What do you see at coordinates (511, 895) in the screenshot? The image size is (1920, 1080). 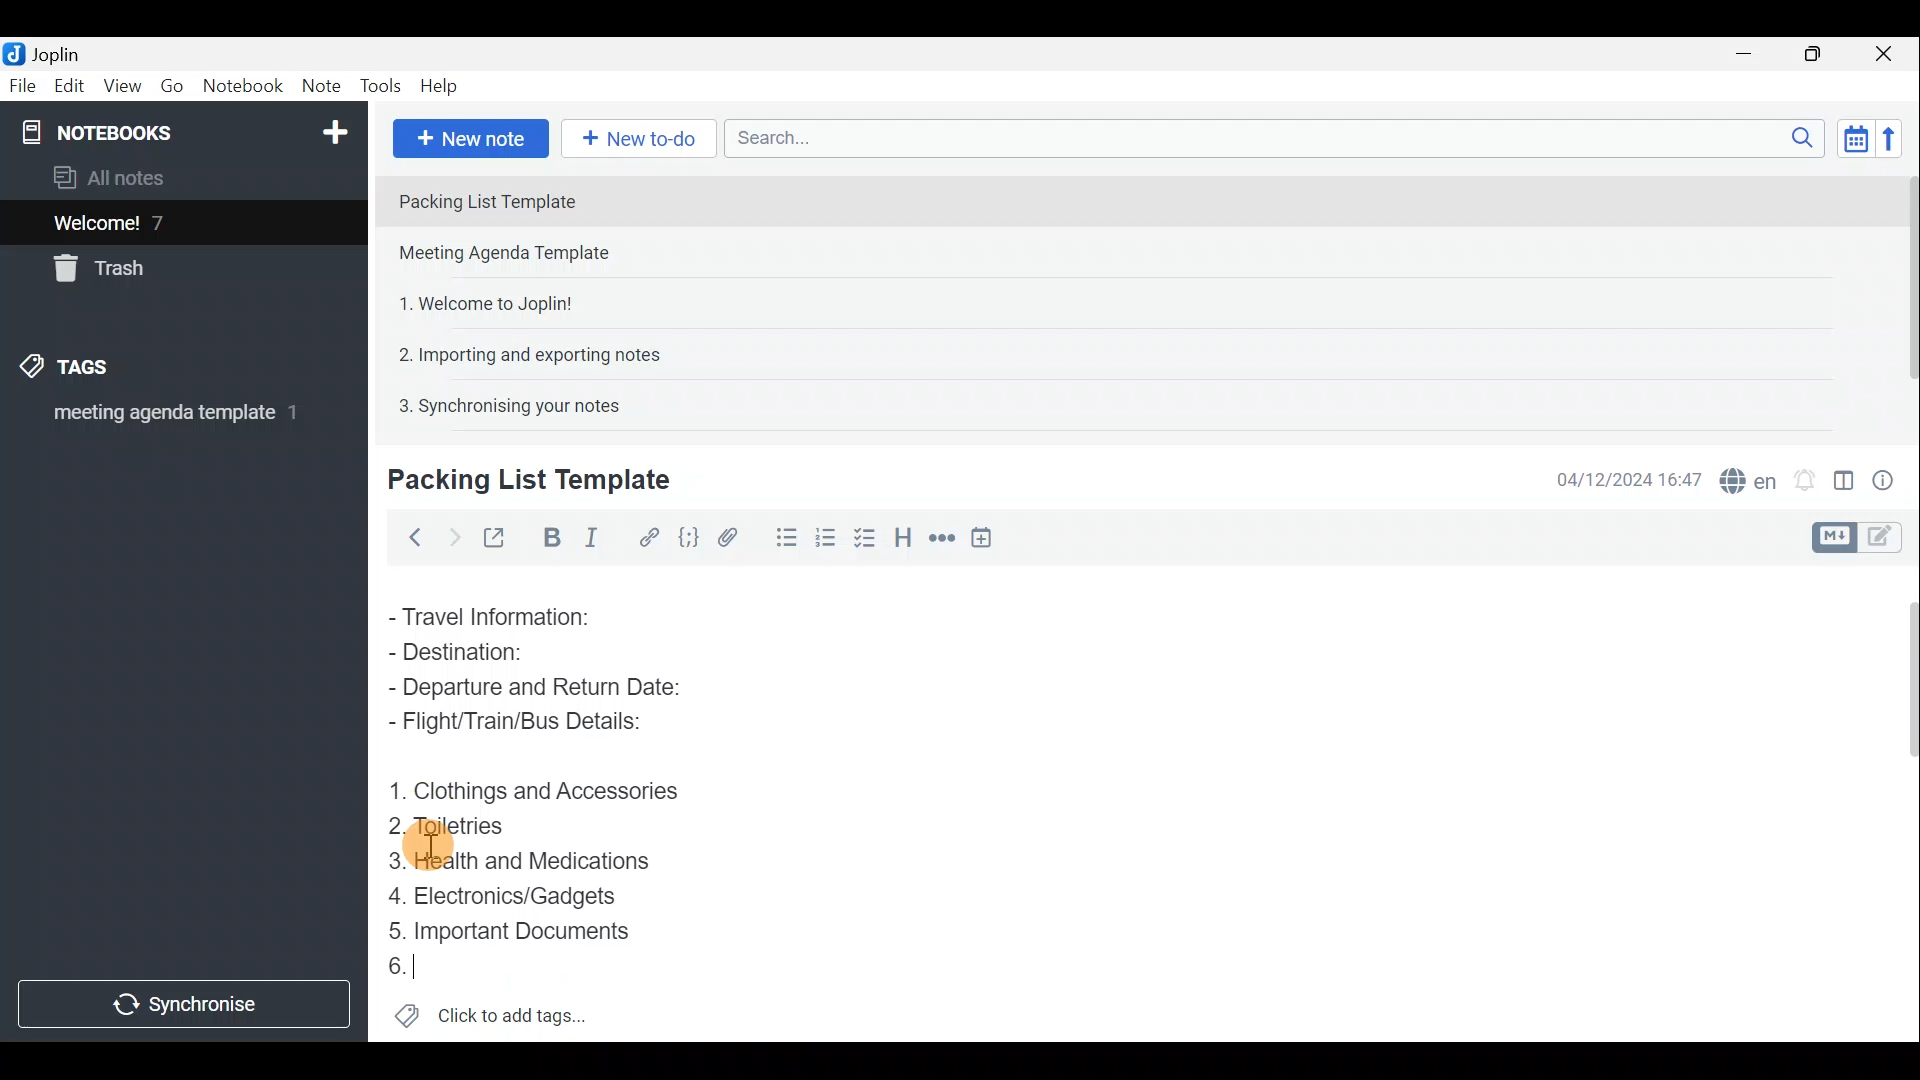 I see `Electronics/Gadgets` at bounding box center [511, 895].